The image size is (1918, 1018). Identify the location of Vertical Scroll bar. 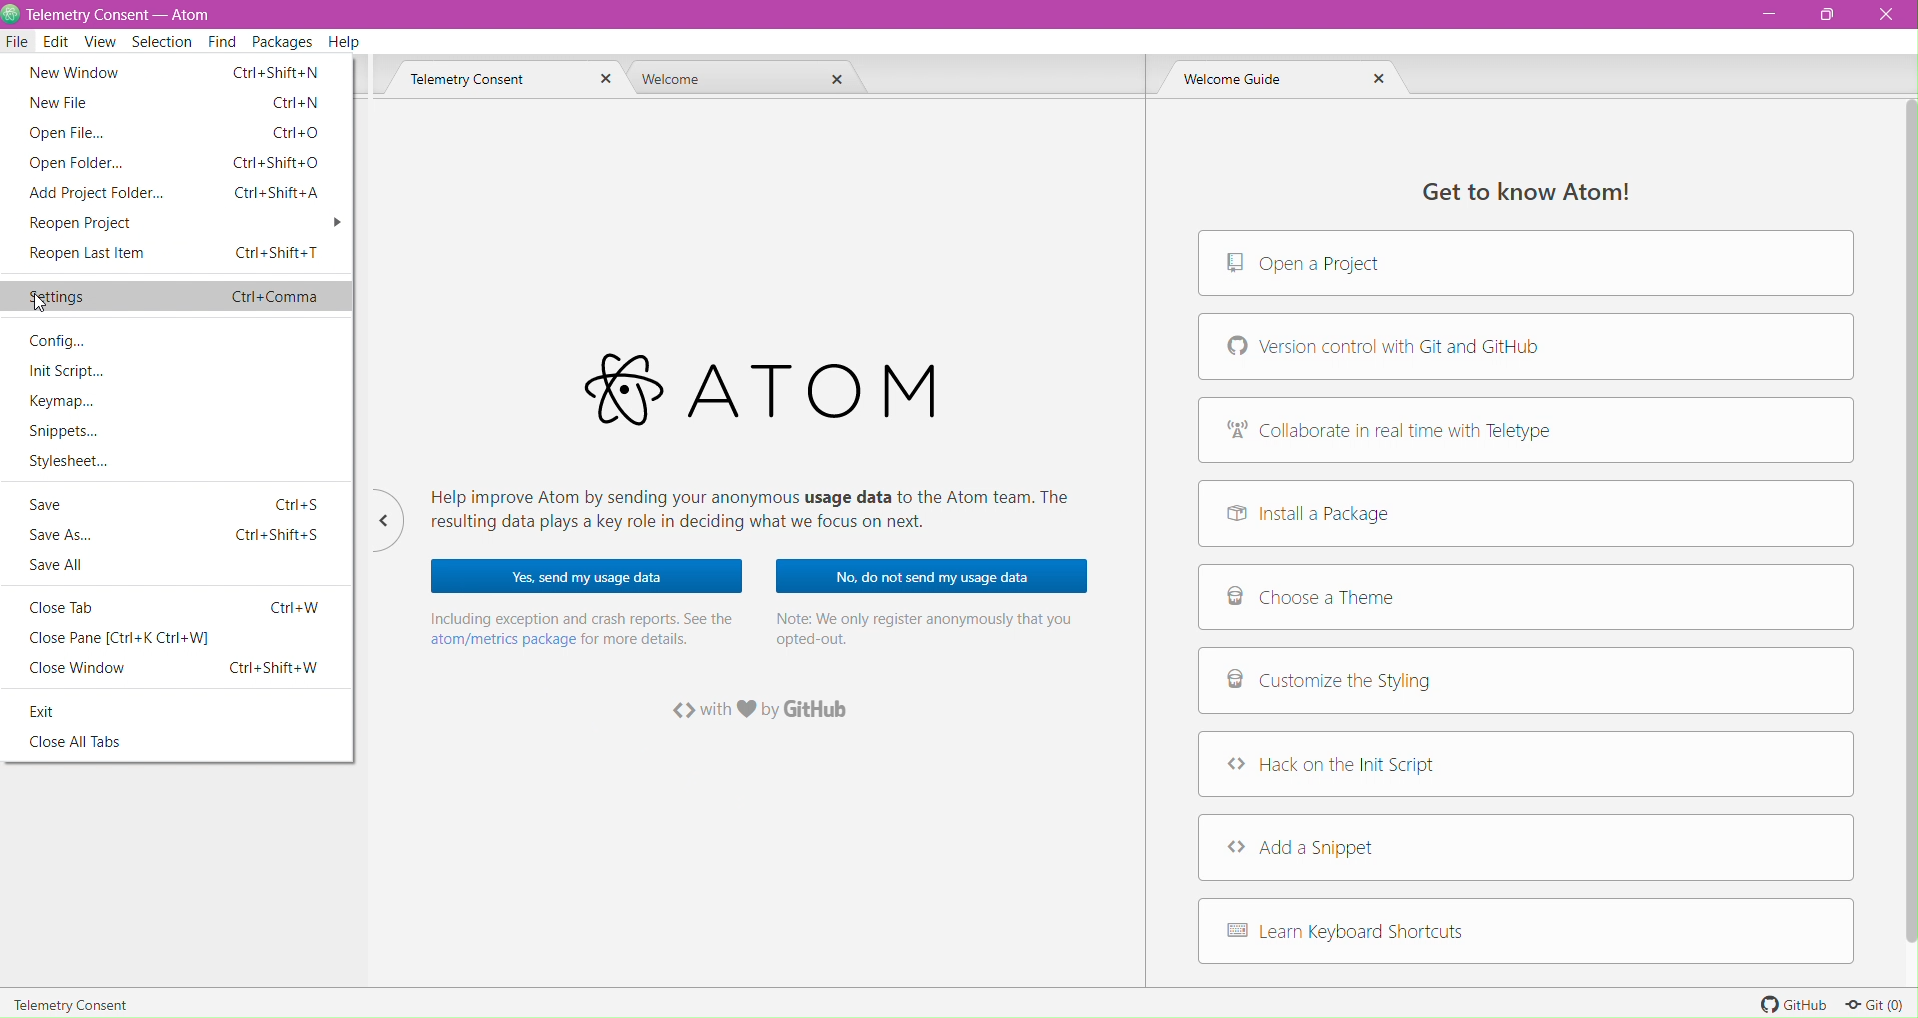
(1902, 523).